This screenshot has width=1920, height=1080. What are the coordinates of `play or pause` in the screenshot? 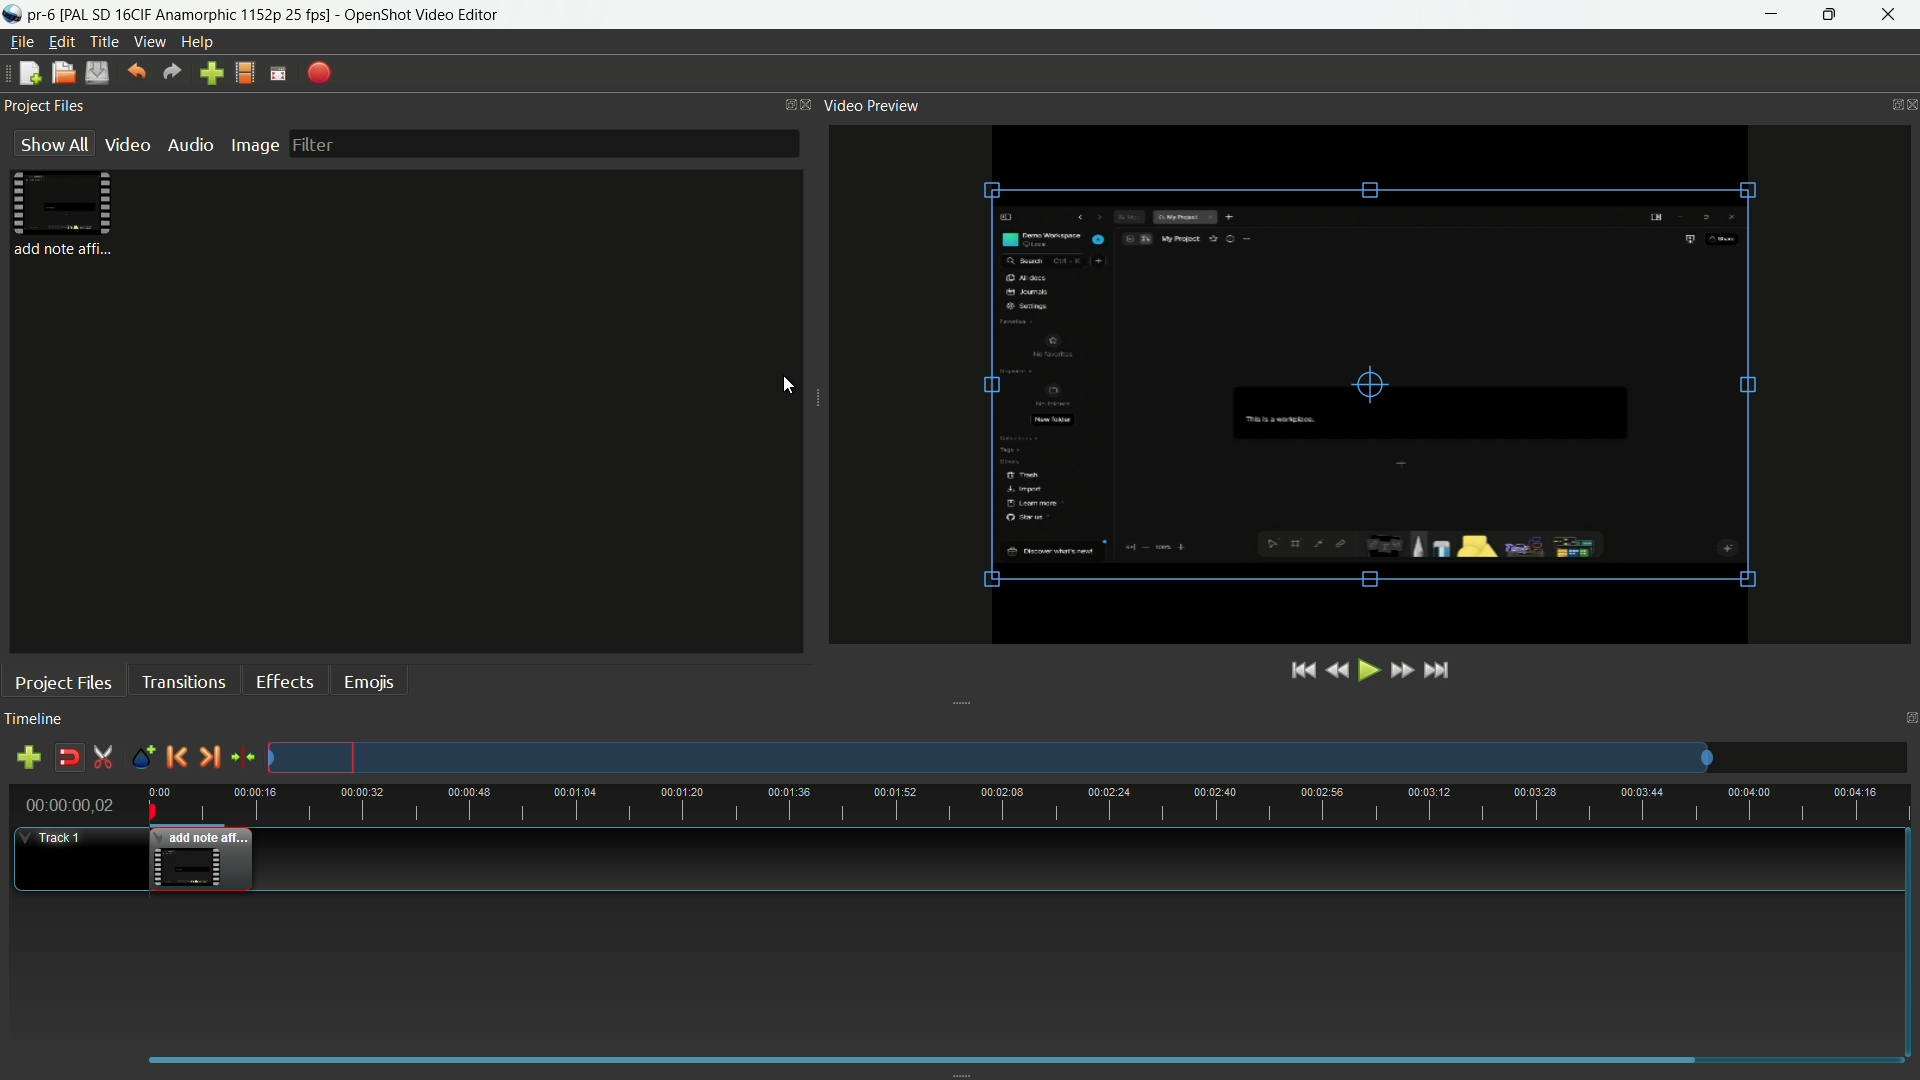 It's located at (1371, 670).